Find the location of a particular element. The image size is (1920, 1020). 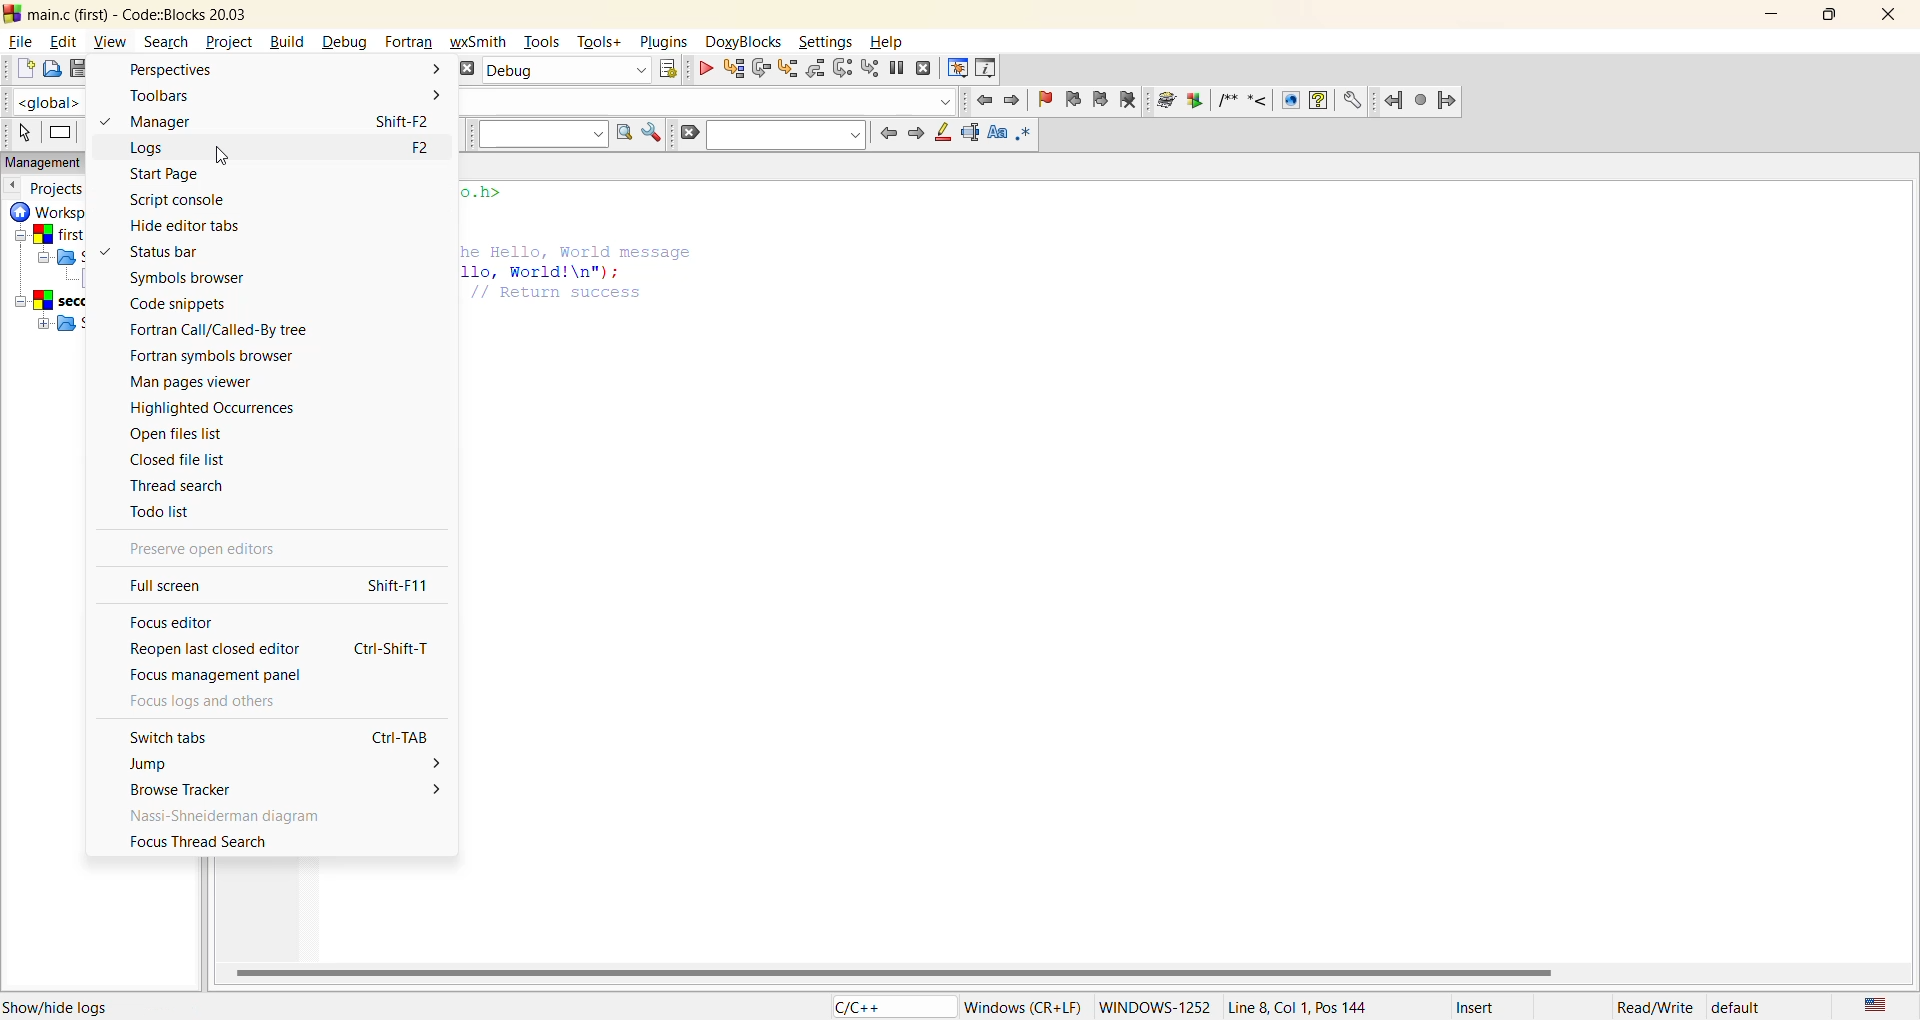

management is located at coordinates (56, 160).